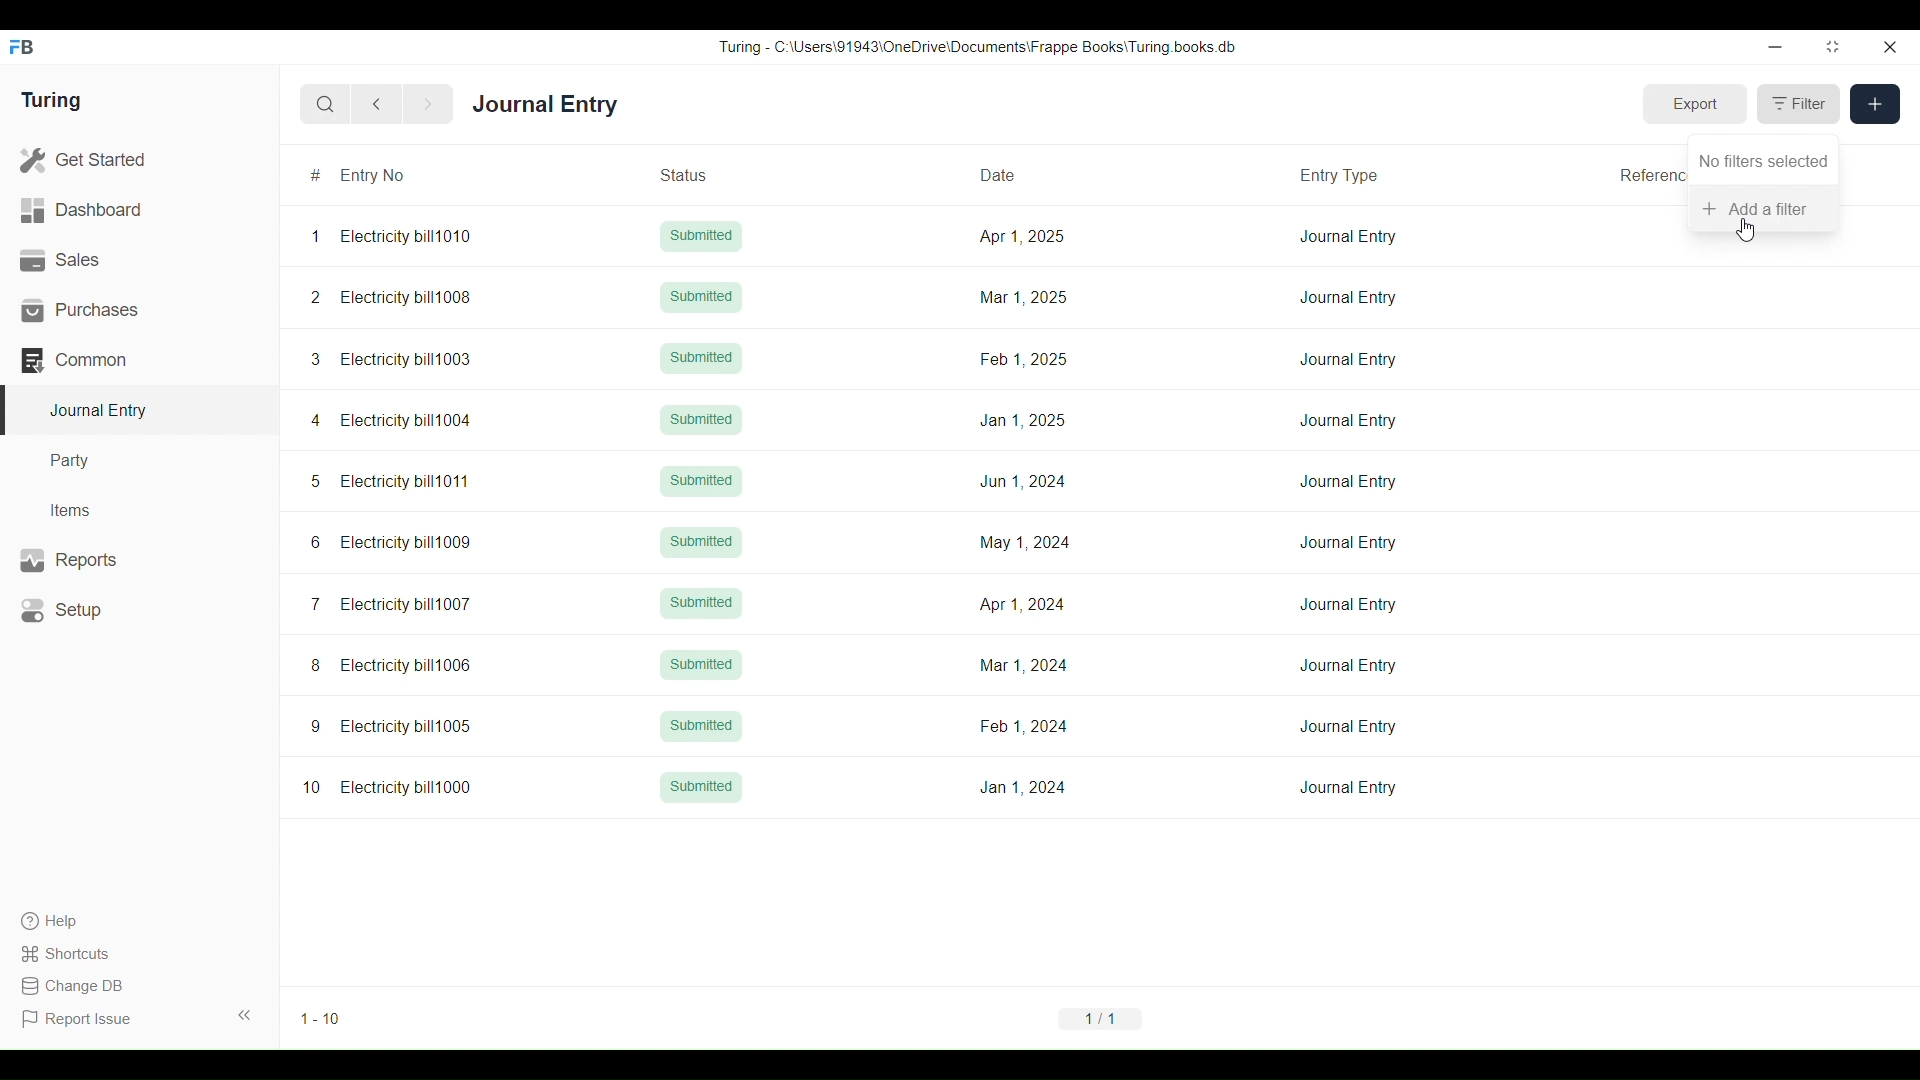 The width and height of the screenshot is (1920, 1080). What do you see at coordinates (702, 236) in the screenshot?
I see `Submitted` at bounding box center [702, 236].